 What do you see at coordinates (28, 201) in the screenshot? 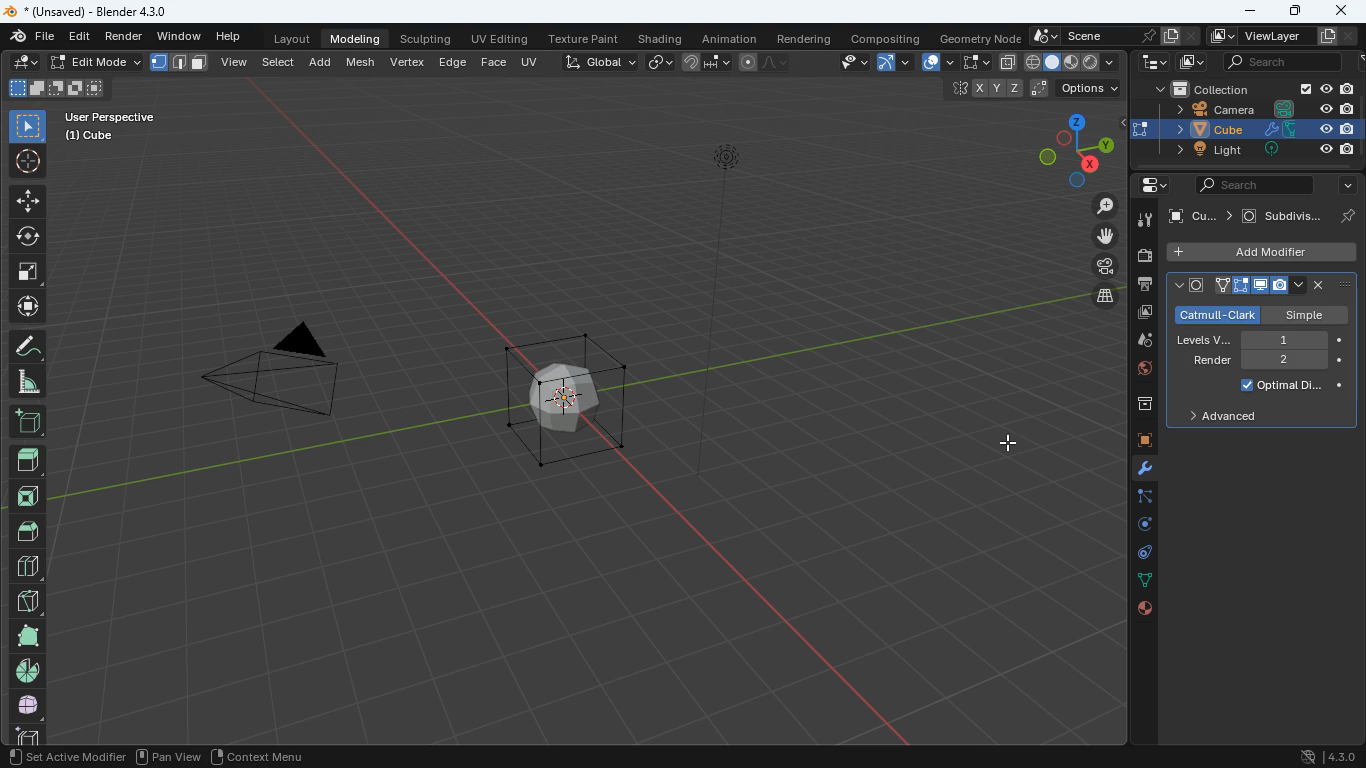
I see `move` at bounding box center [28, 201].